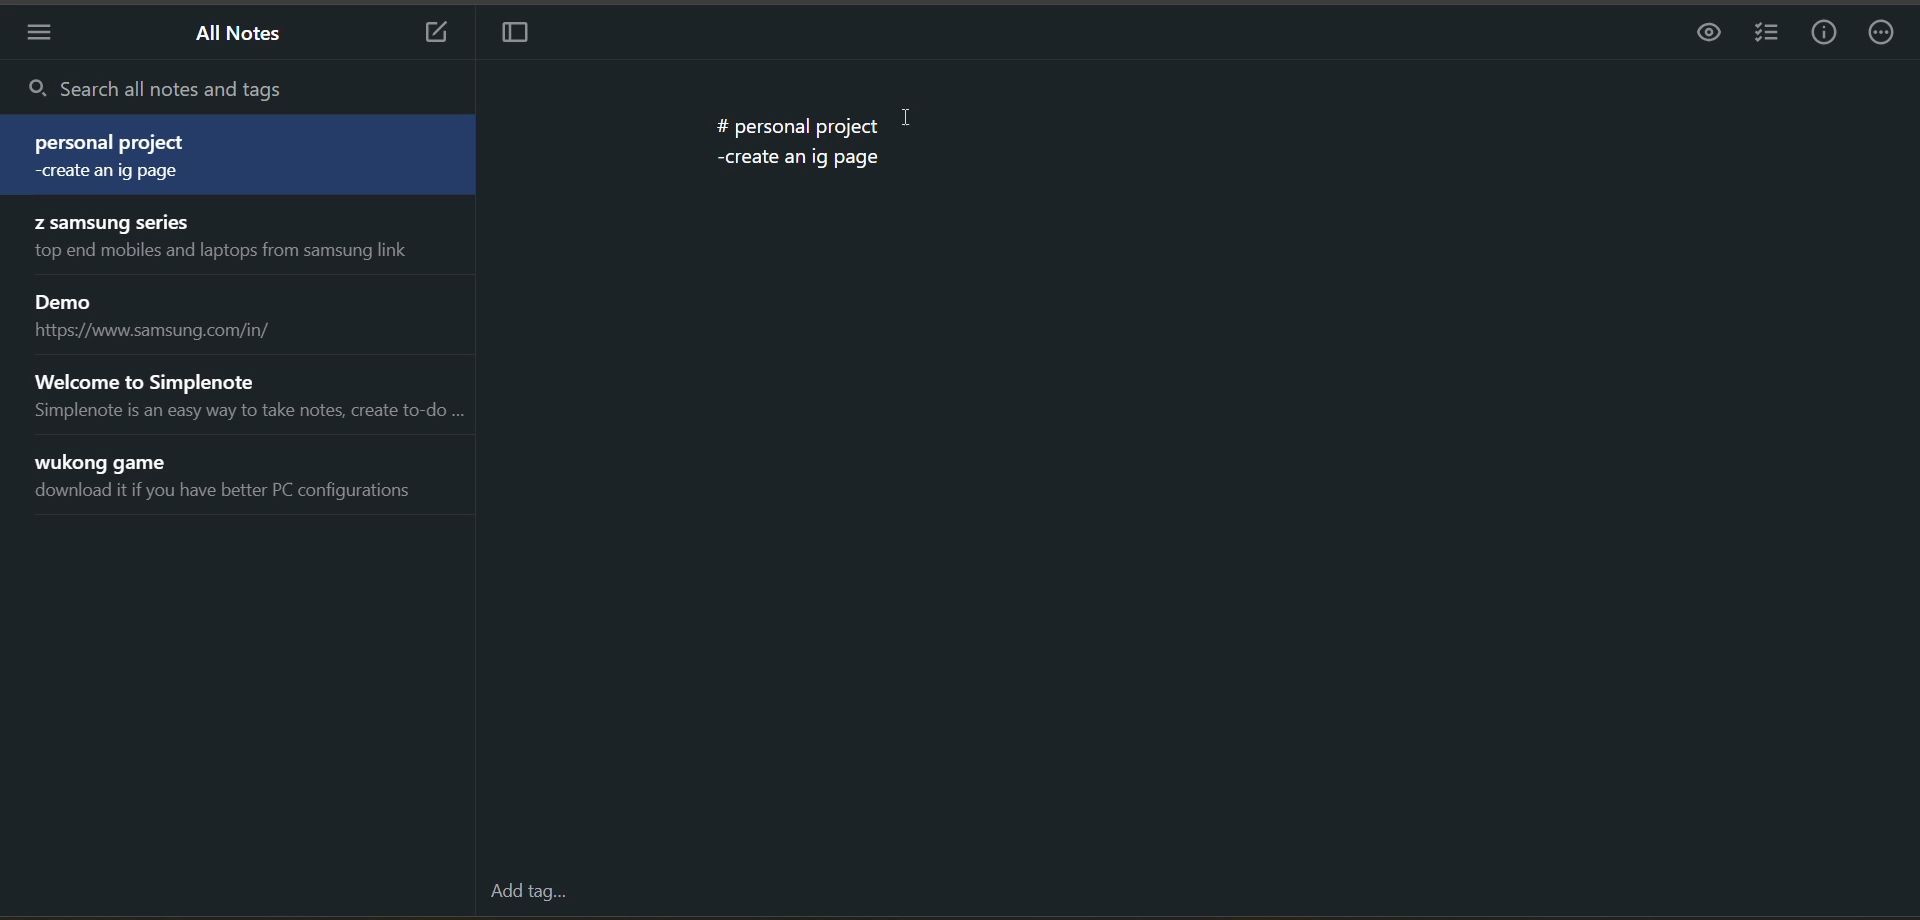 Image resolution: width=1920 pixels, height=920 pixels. Describe the element at coordinates (36, 35) in the screenshot. I see `menu` at that location.